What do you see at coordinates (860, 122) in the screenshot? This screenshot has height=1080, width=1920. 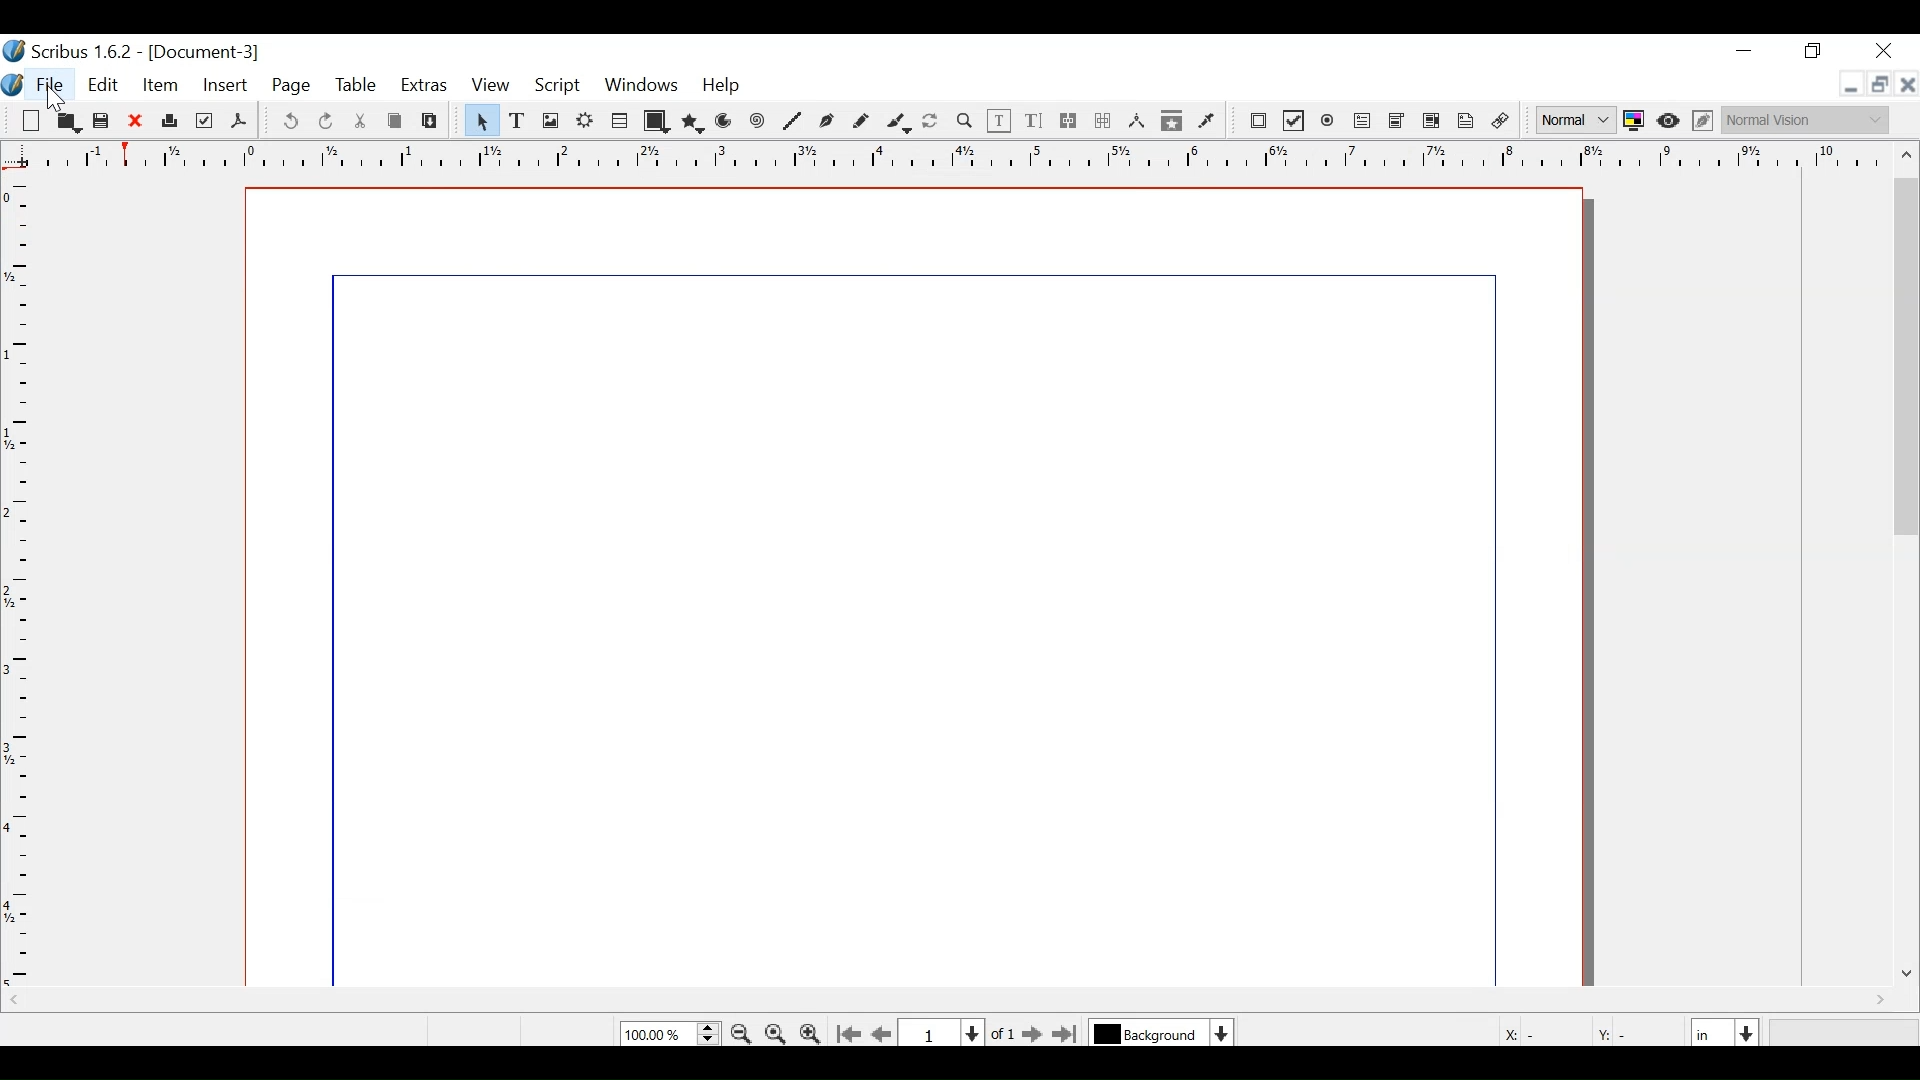 I see `Freehand` at bounding box center [860, 122].